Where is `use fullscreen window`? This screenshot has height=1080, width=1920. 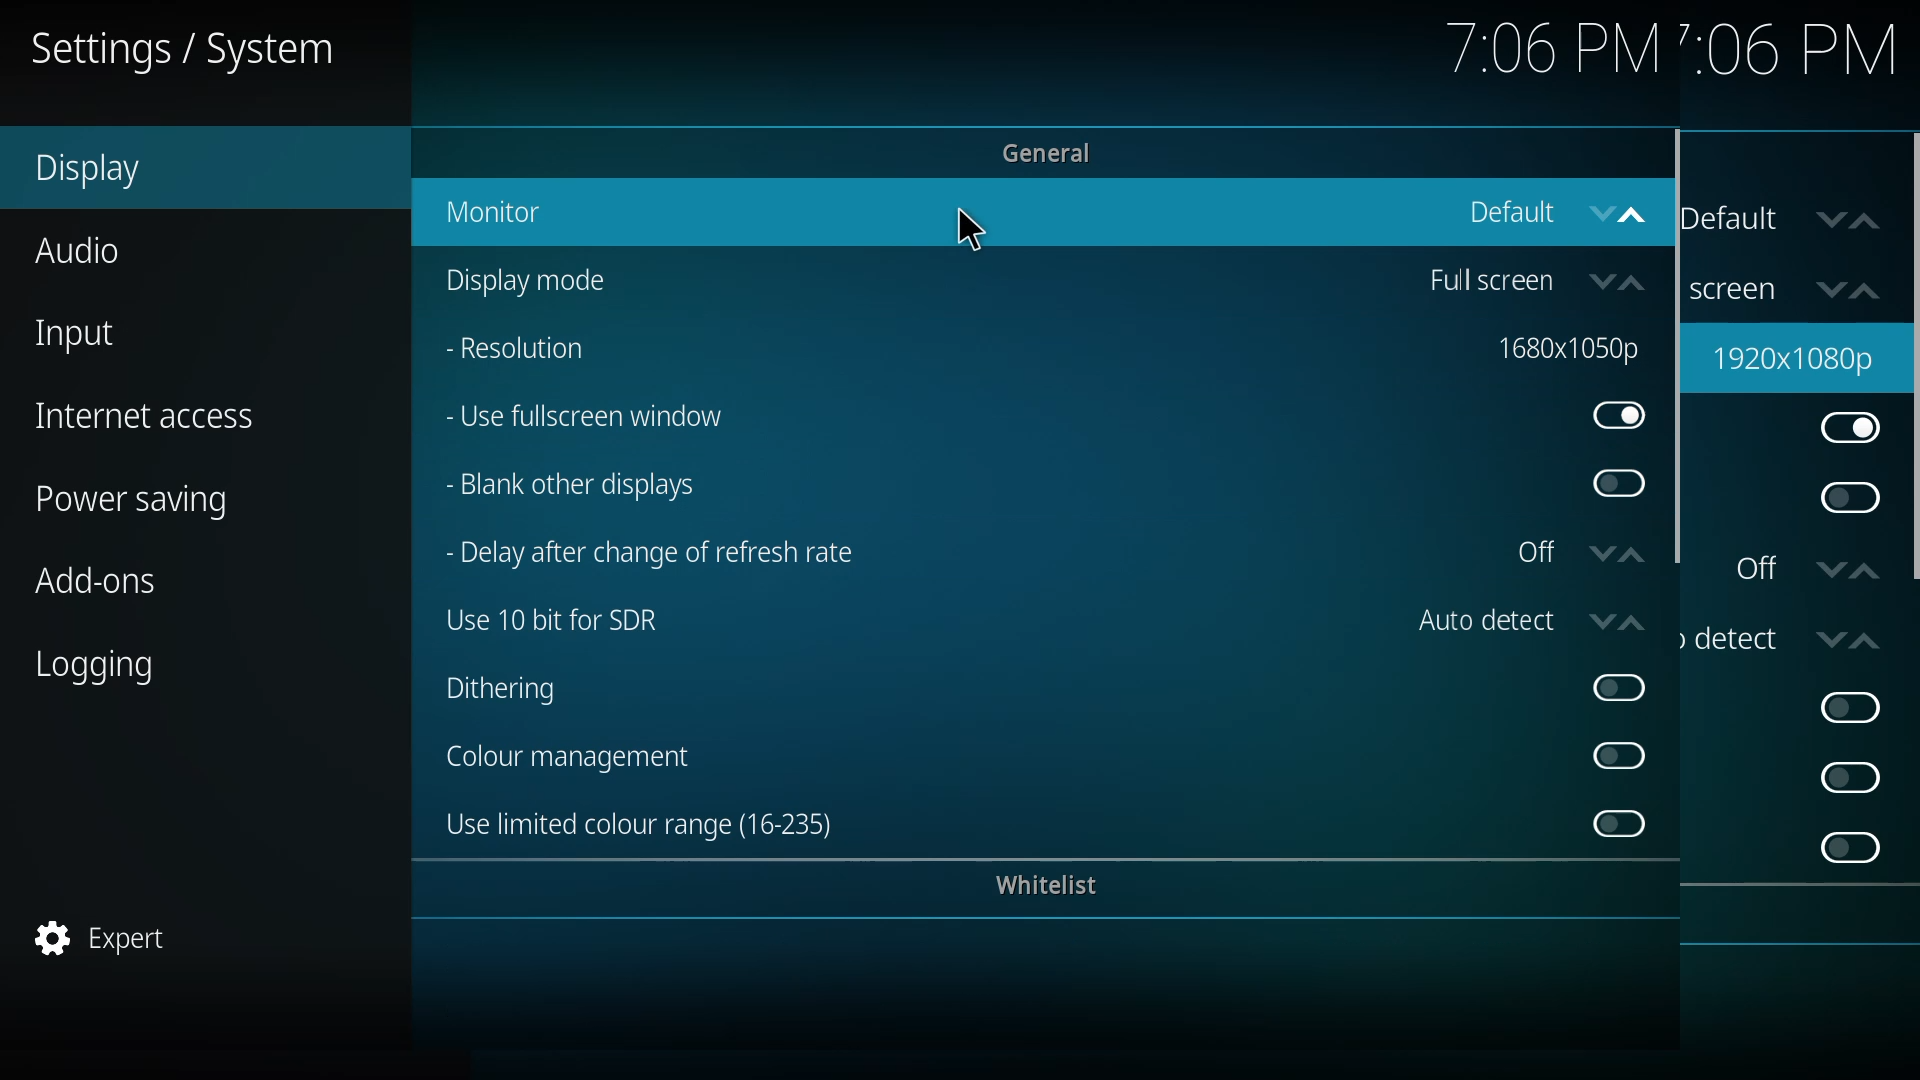
use fullscreen window is located at coordinates (602, 418).